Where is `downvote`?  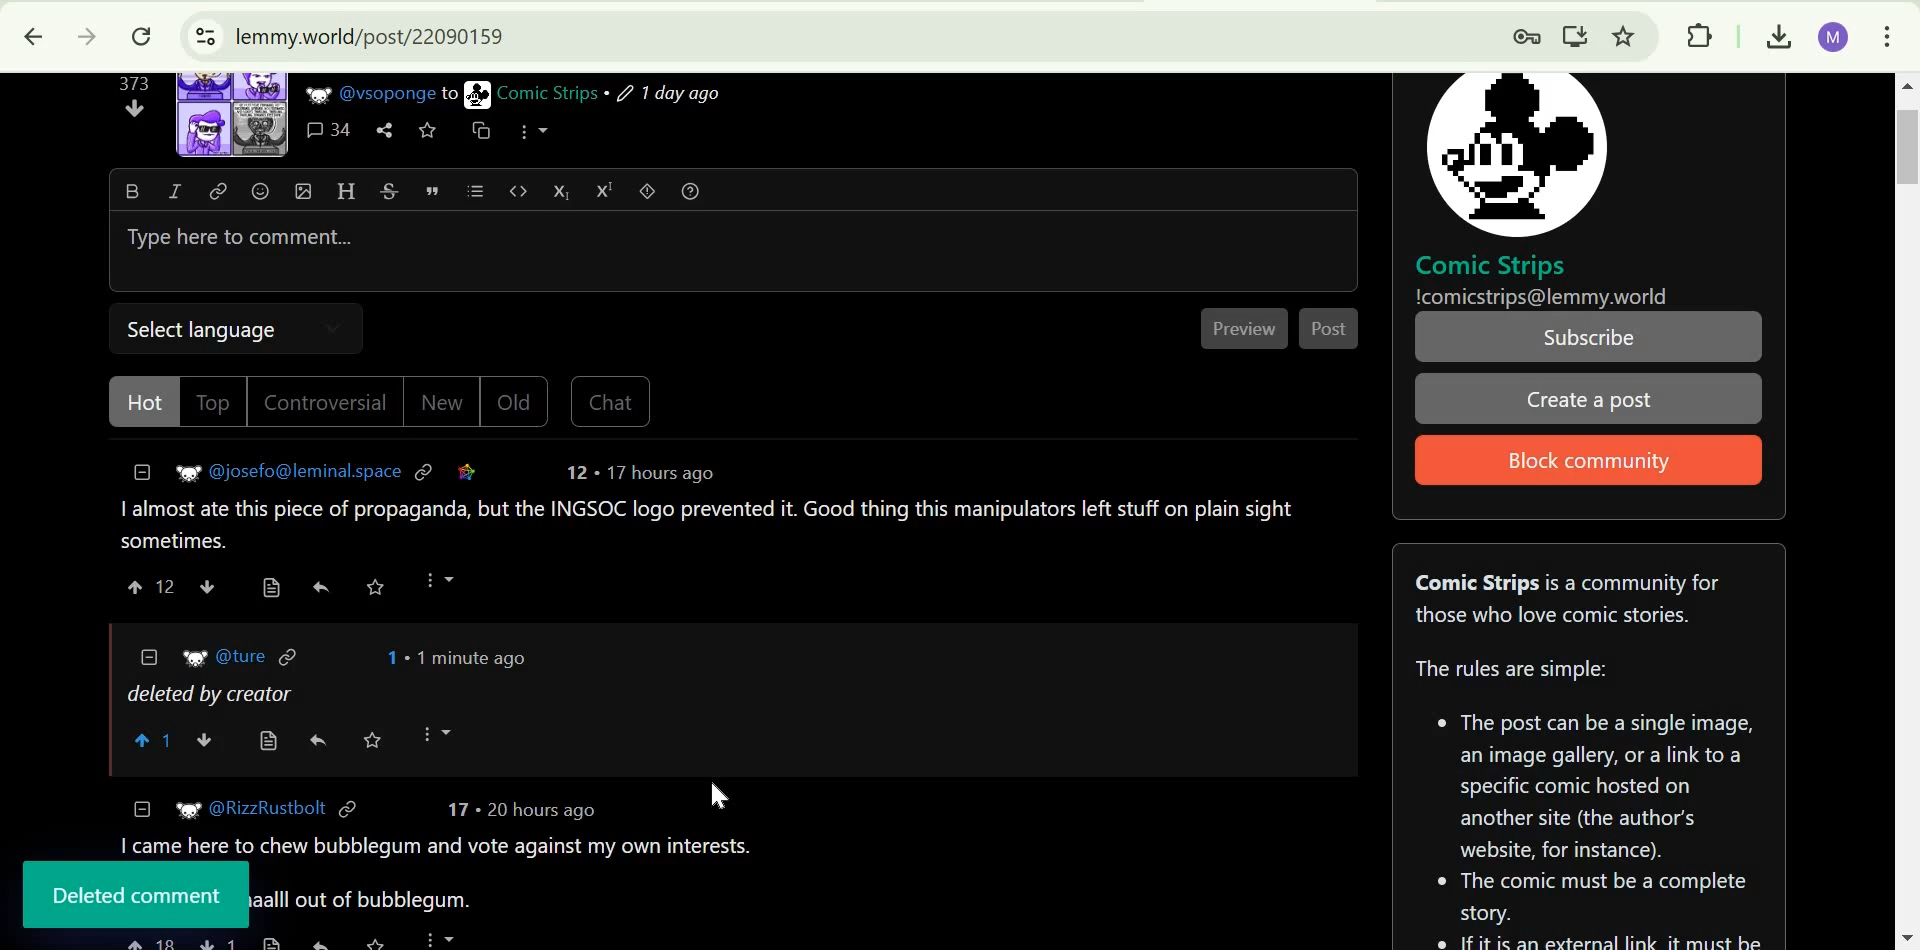 downvote is located at coordinates (207, 740).